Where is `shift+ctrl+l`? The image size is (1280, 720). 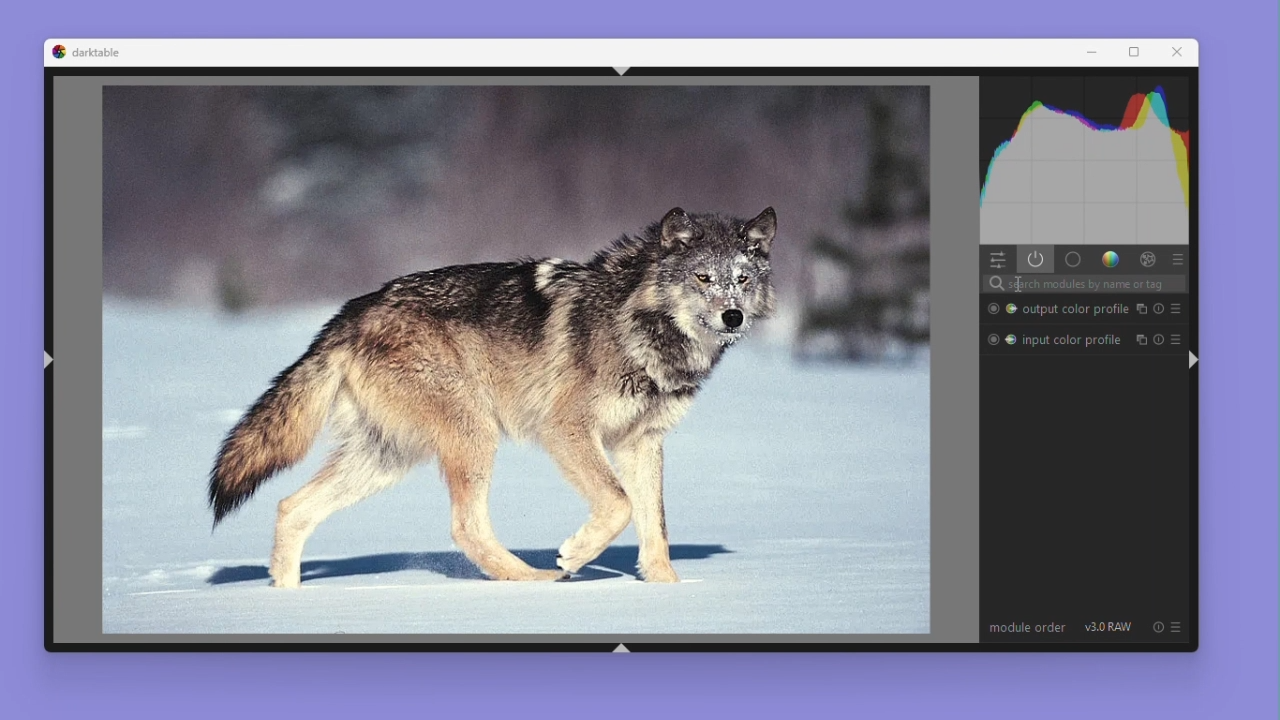
shift+ctrl+l is located at coordinates (49, 359).